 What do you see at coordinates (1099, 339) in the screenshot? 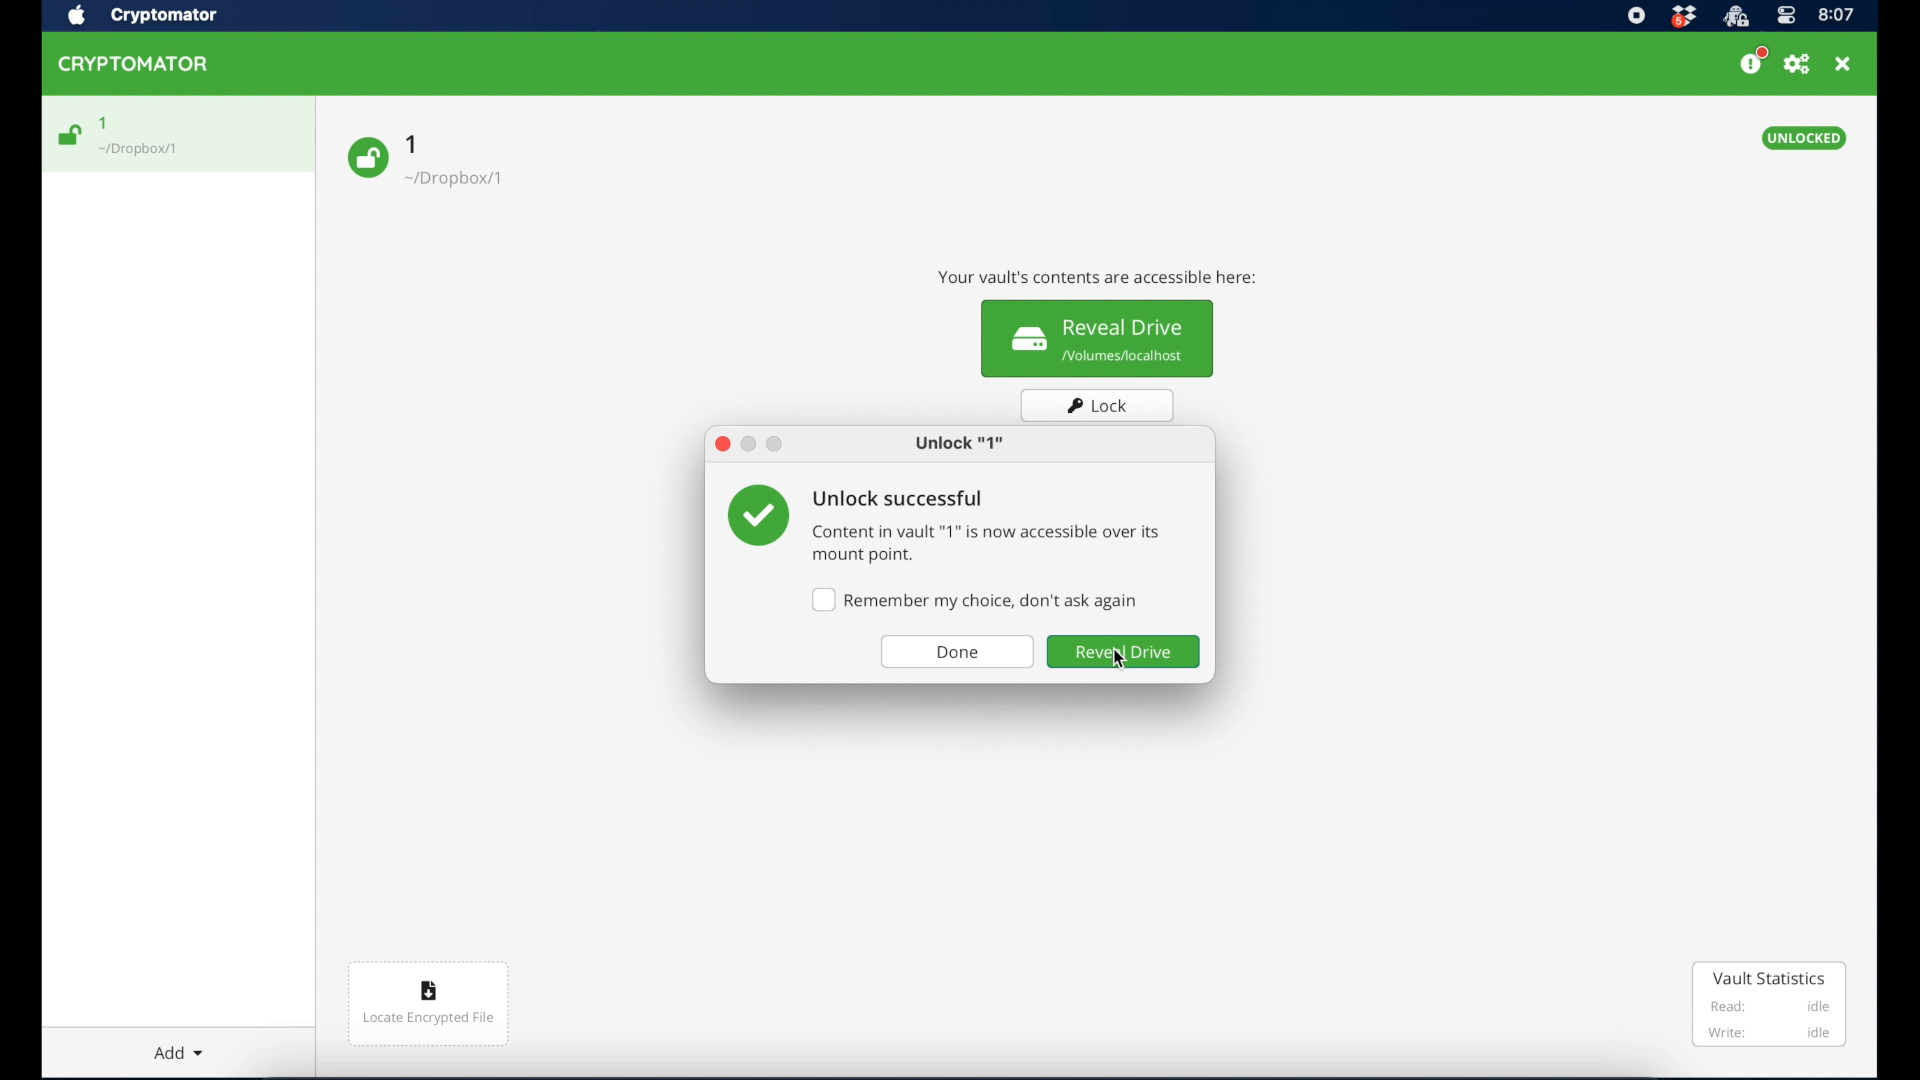
I see `reveal drive` at bounding box center [1099, 339].